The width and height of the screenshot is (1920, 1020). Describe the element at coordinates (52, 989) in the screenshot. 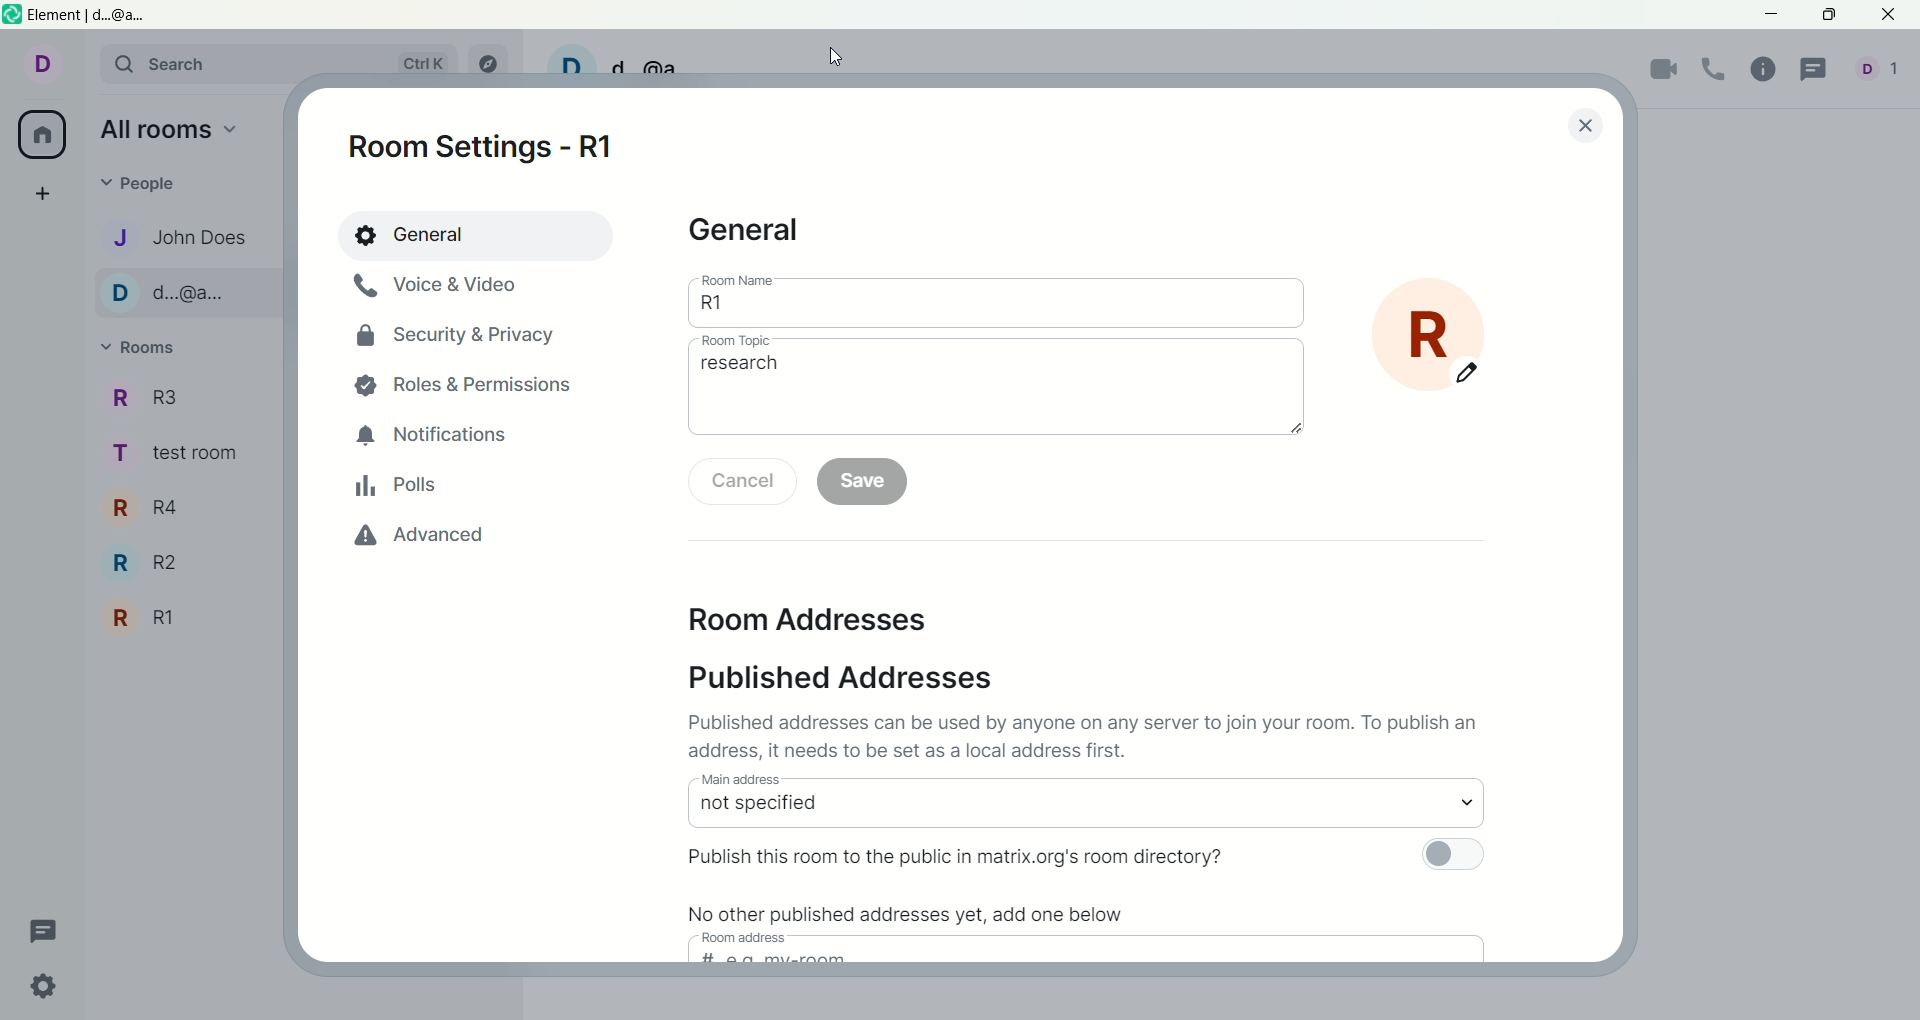

I see `quick settings` at that location.